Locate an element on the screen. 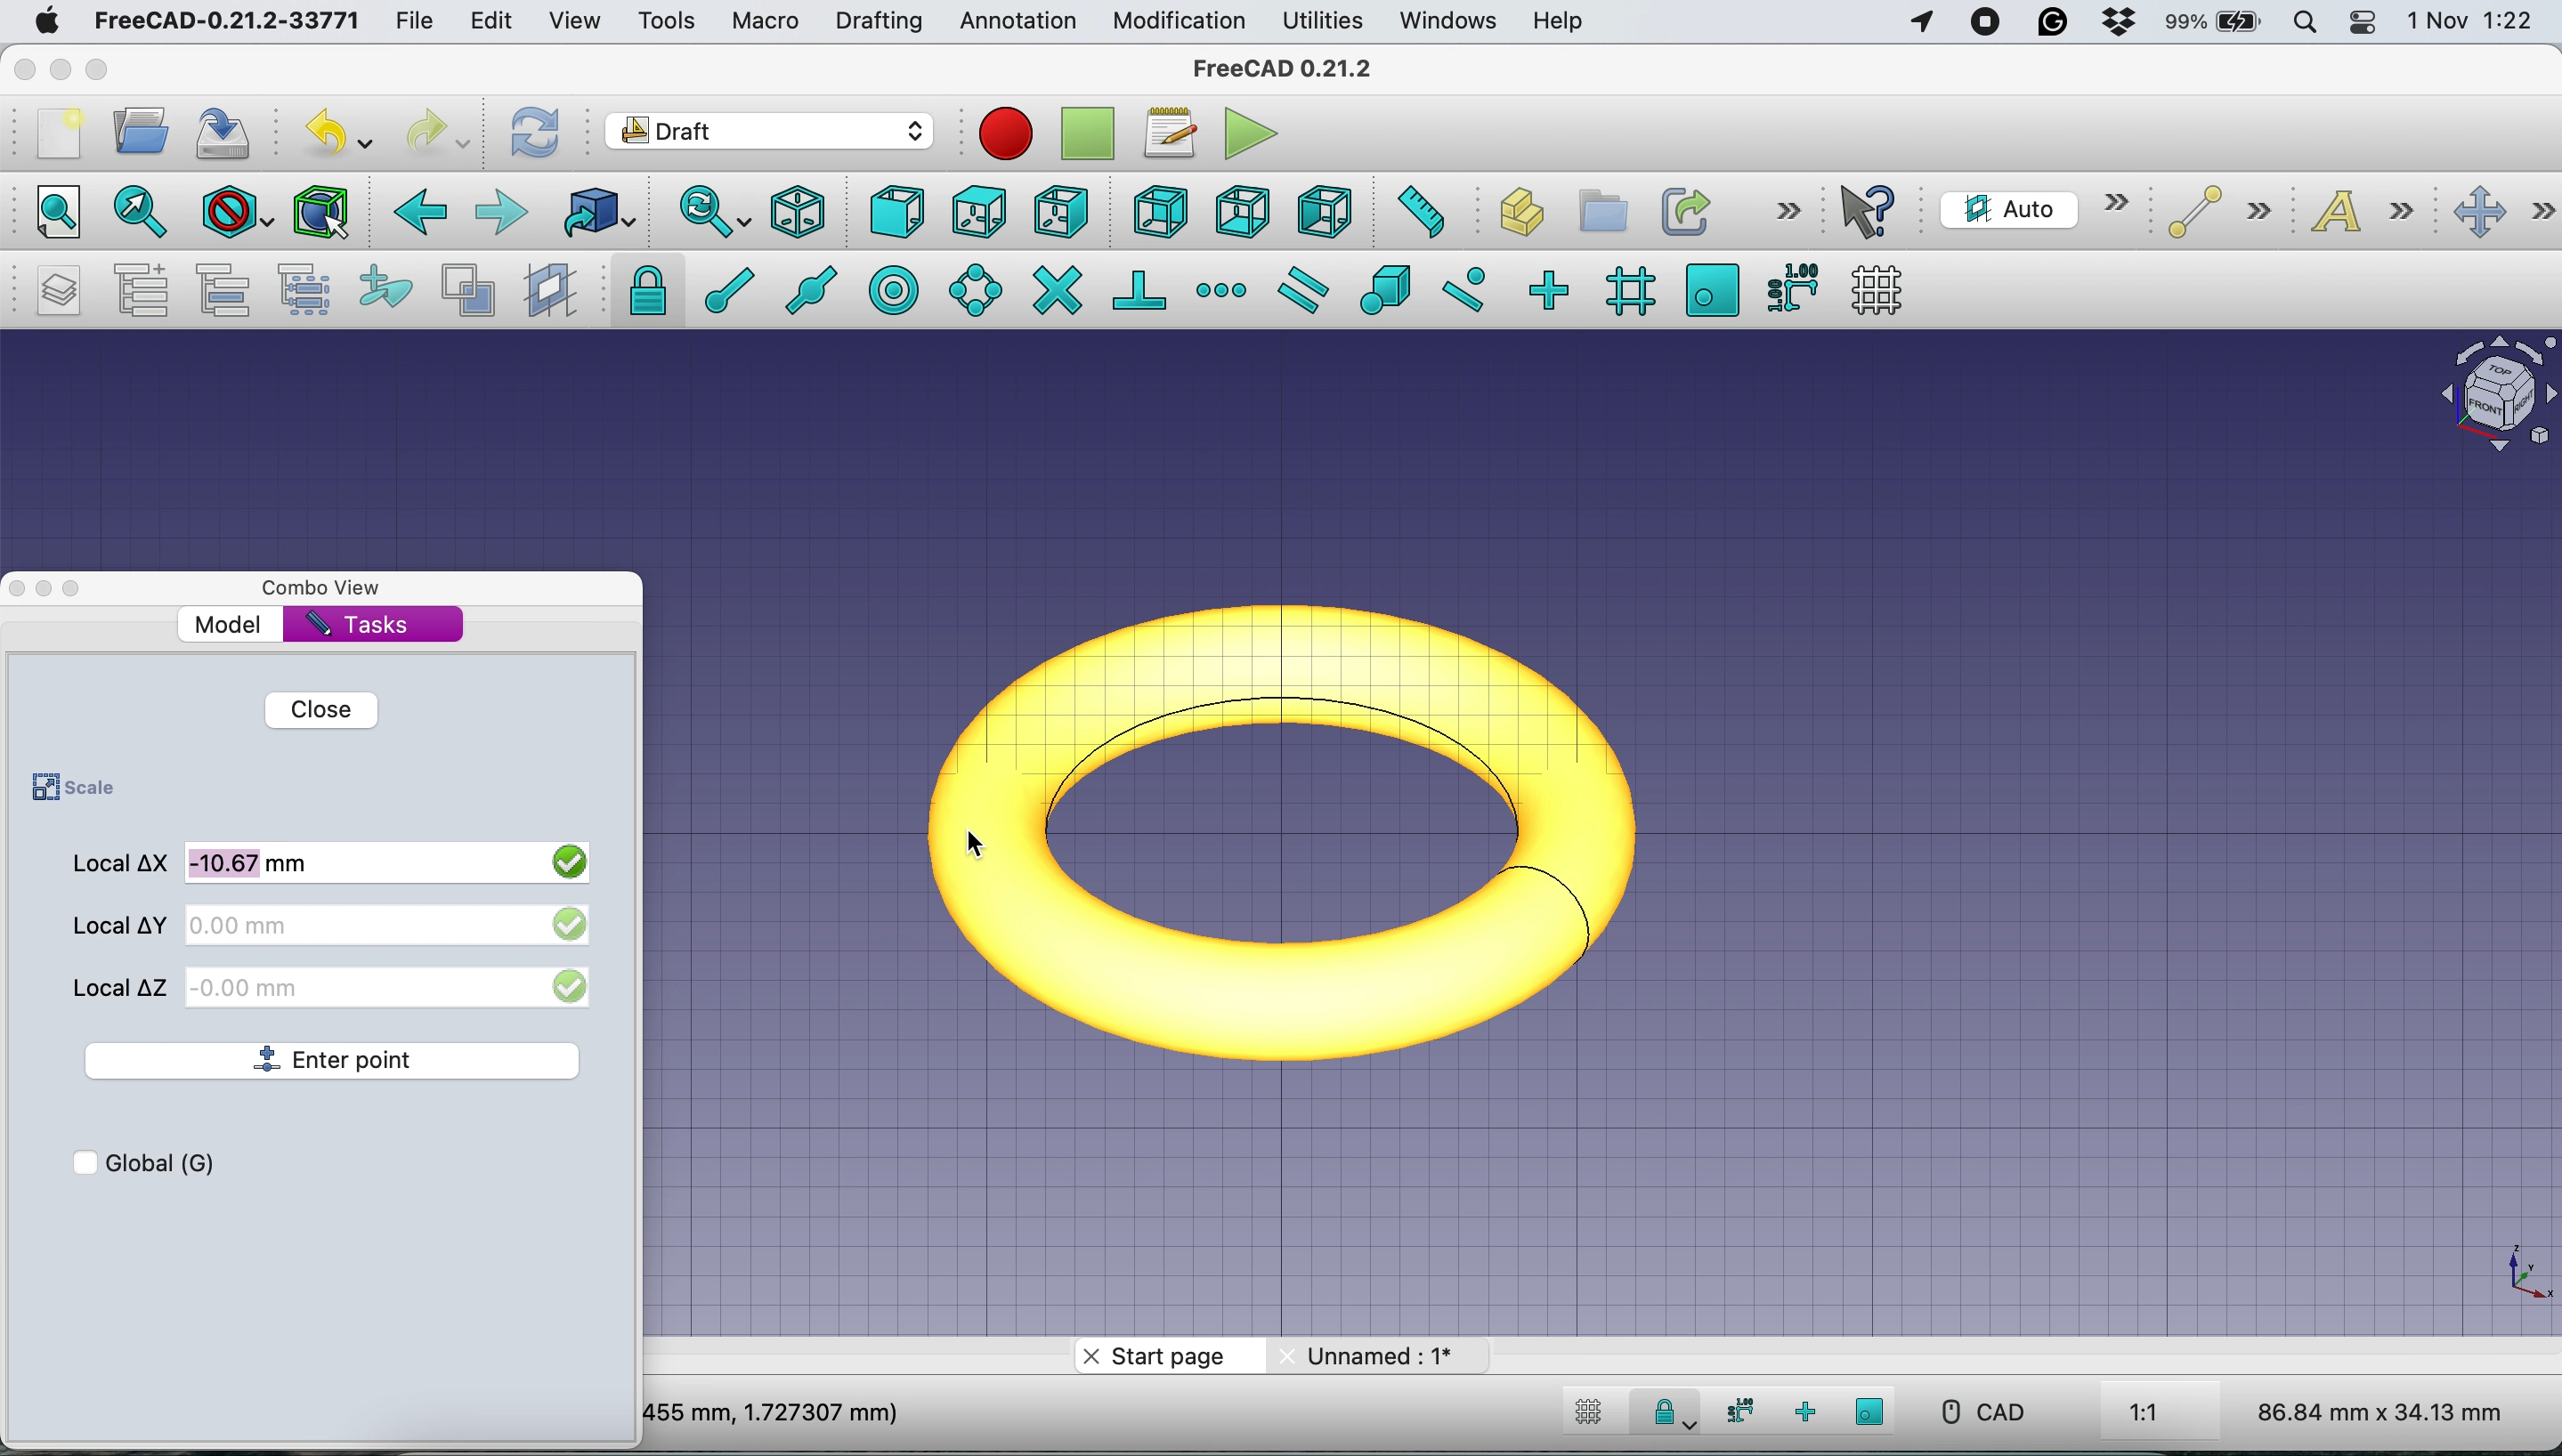 Image resolution: width=2562 pixels, height=1456 pixels. right is located at coordinates (1059, 215).